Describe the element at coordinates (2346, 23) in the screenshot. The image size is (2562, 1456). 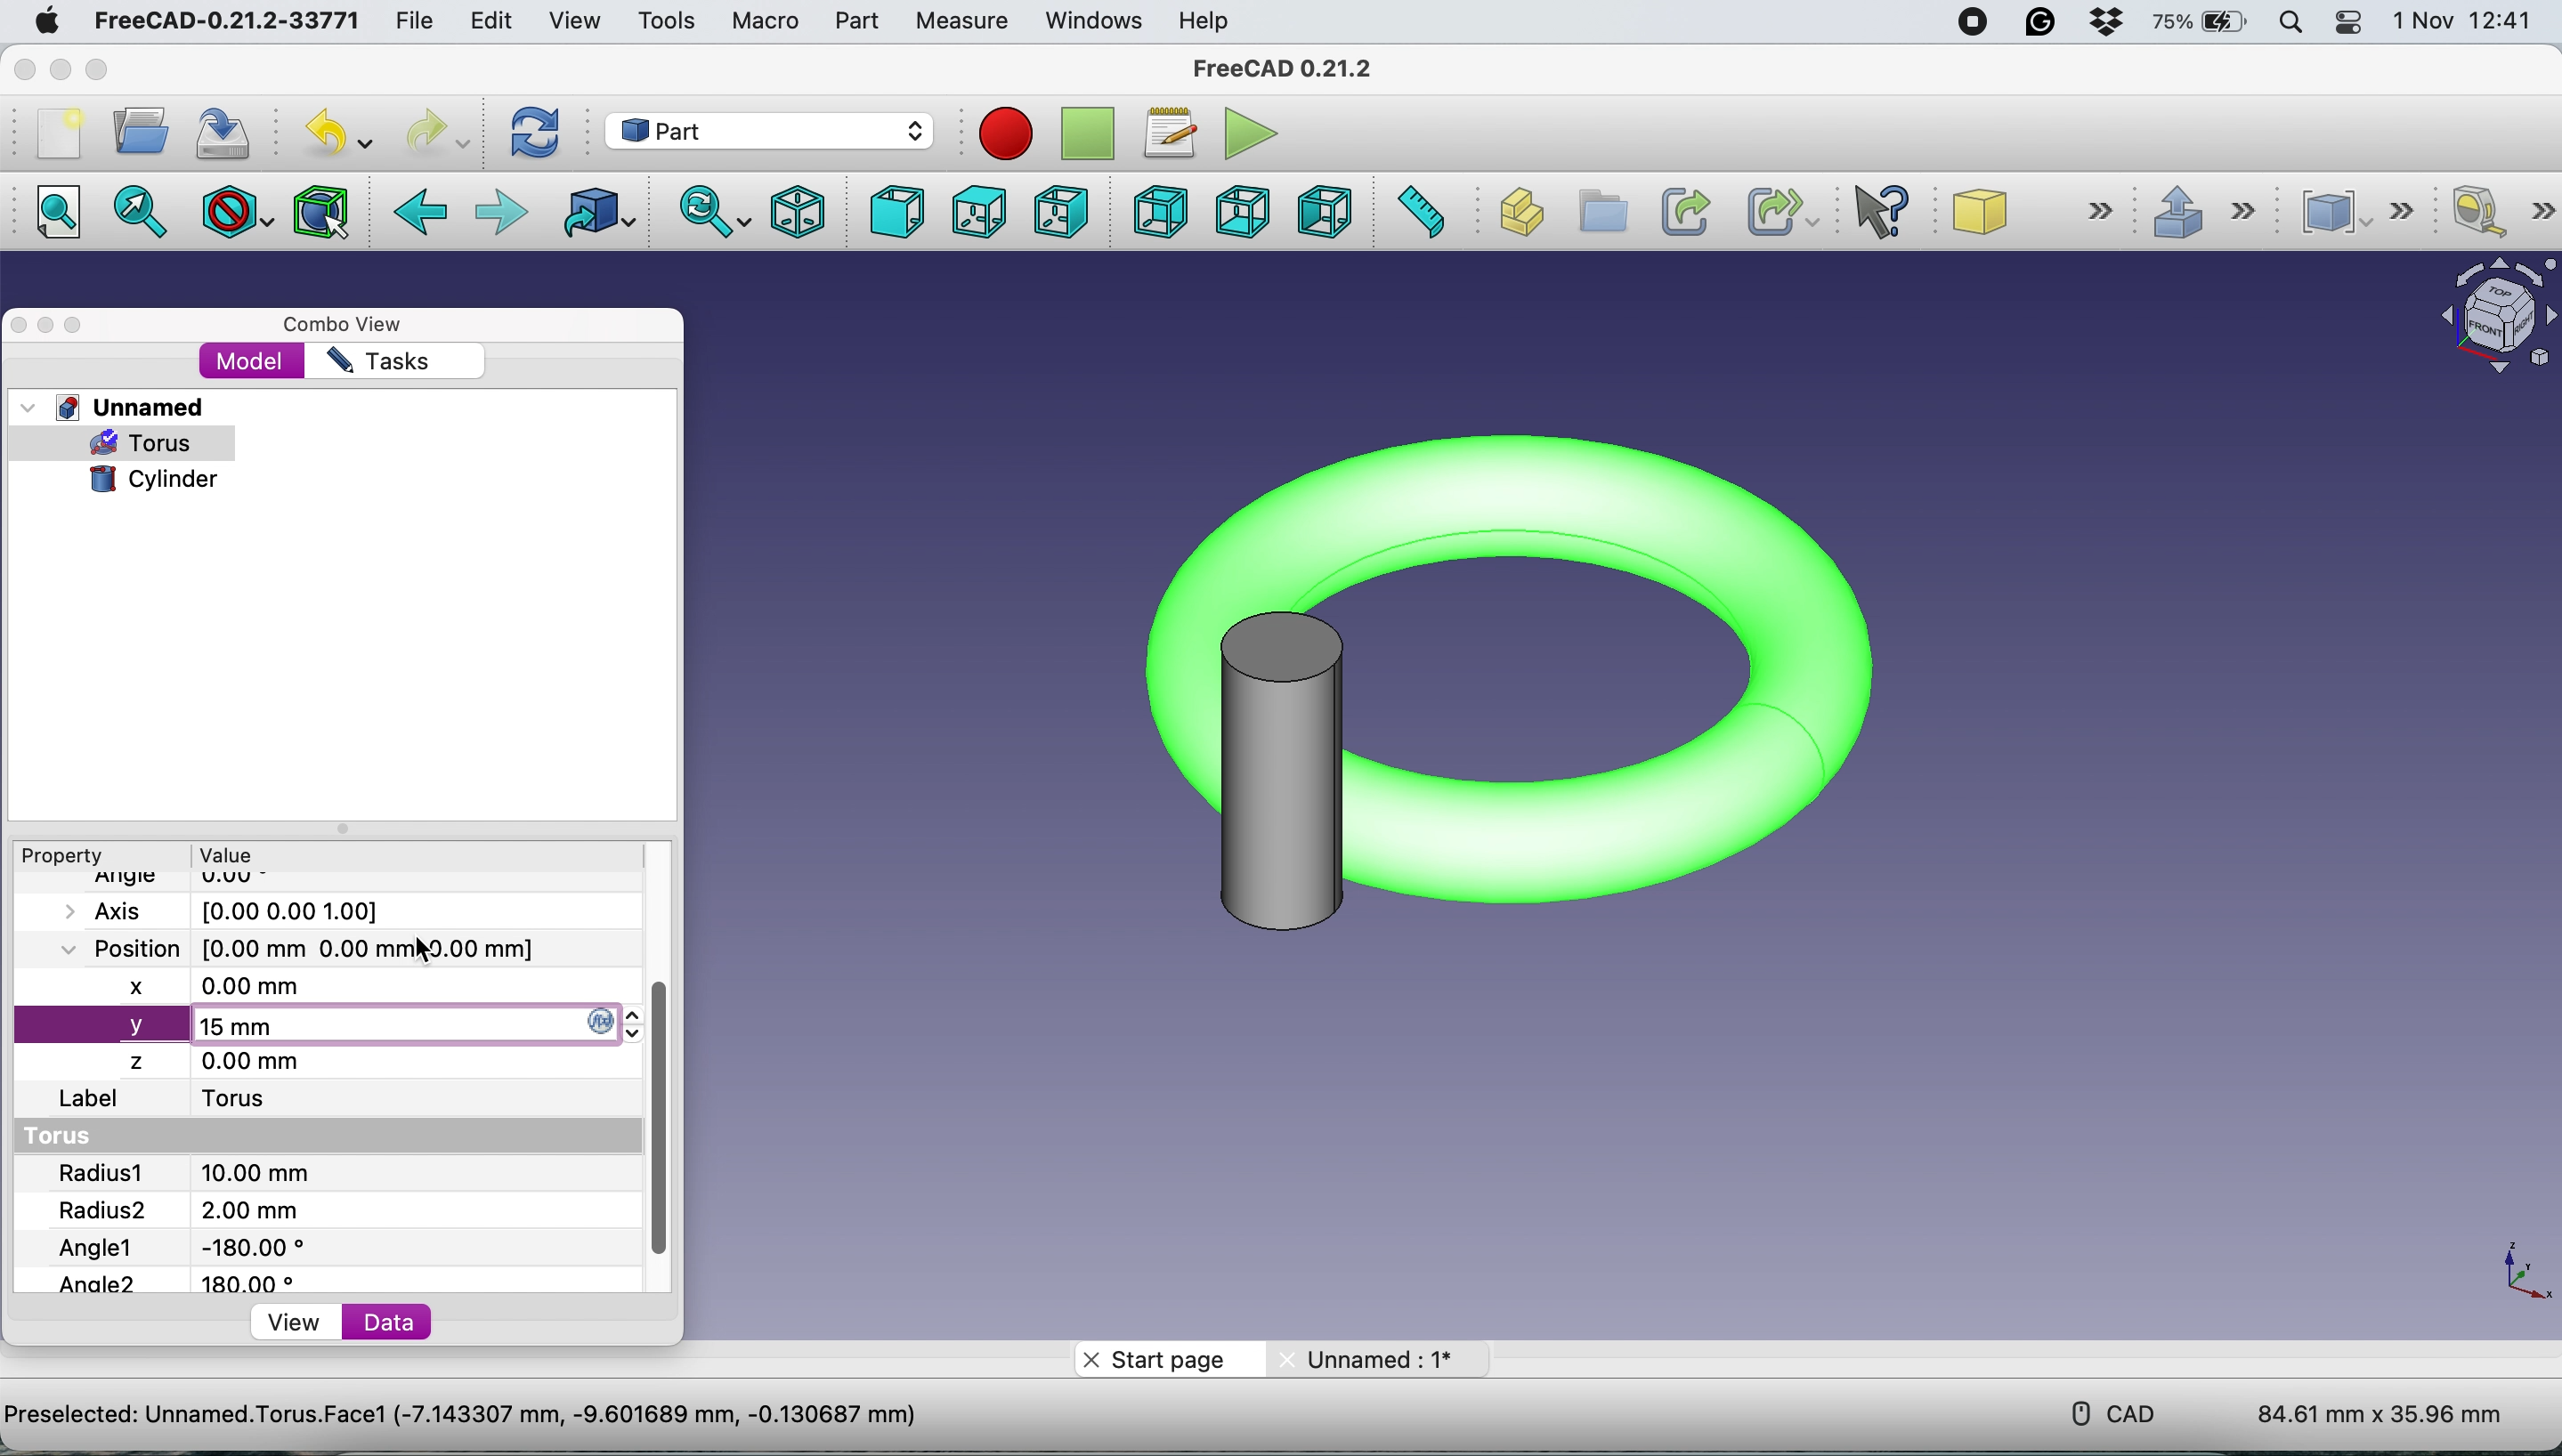
I see `control center` at that location.